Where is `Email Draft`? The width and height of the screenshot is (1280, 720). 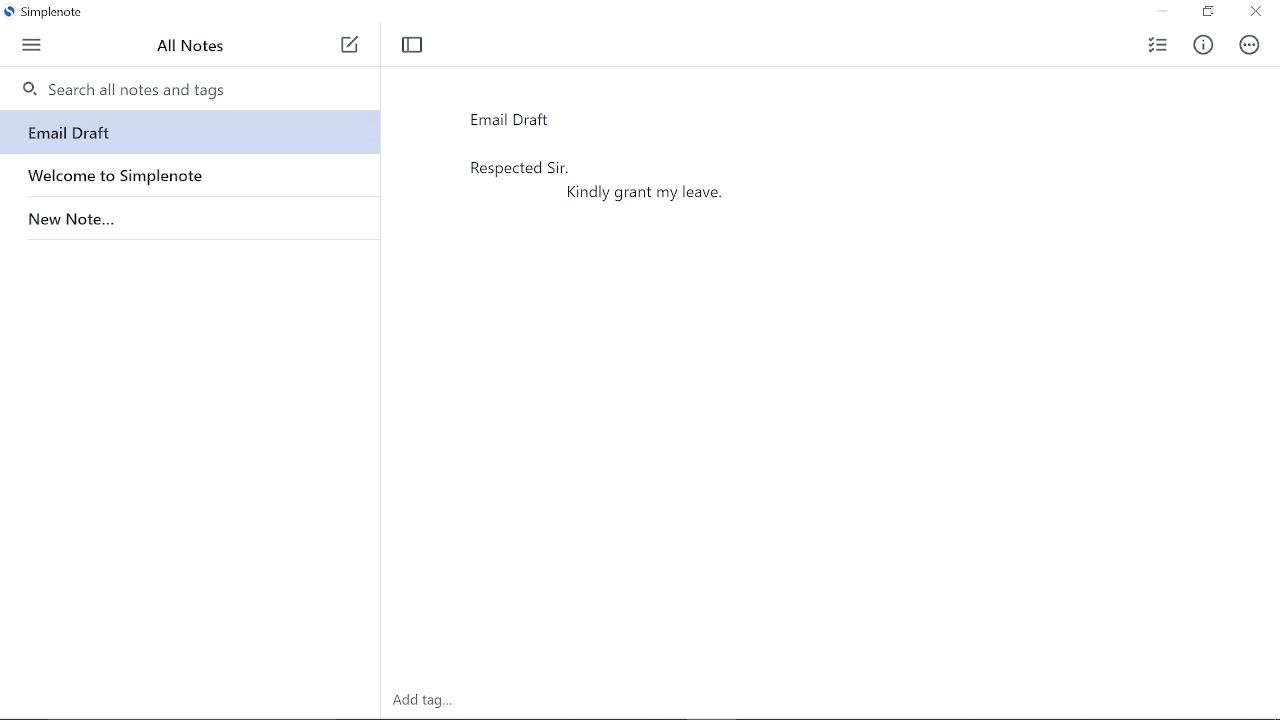 Email Draft is located at coordinates (194, 131).